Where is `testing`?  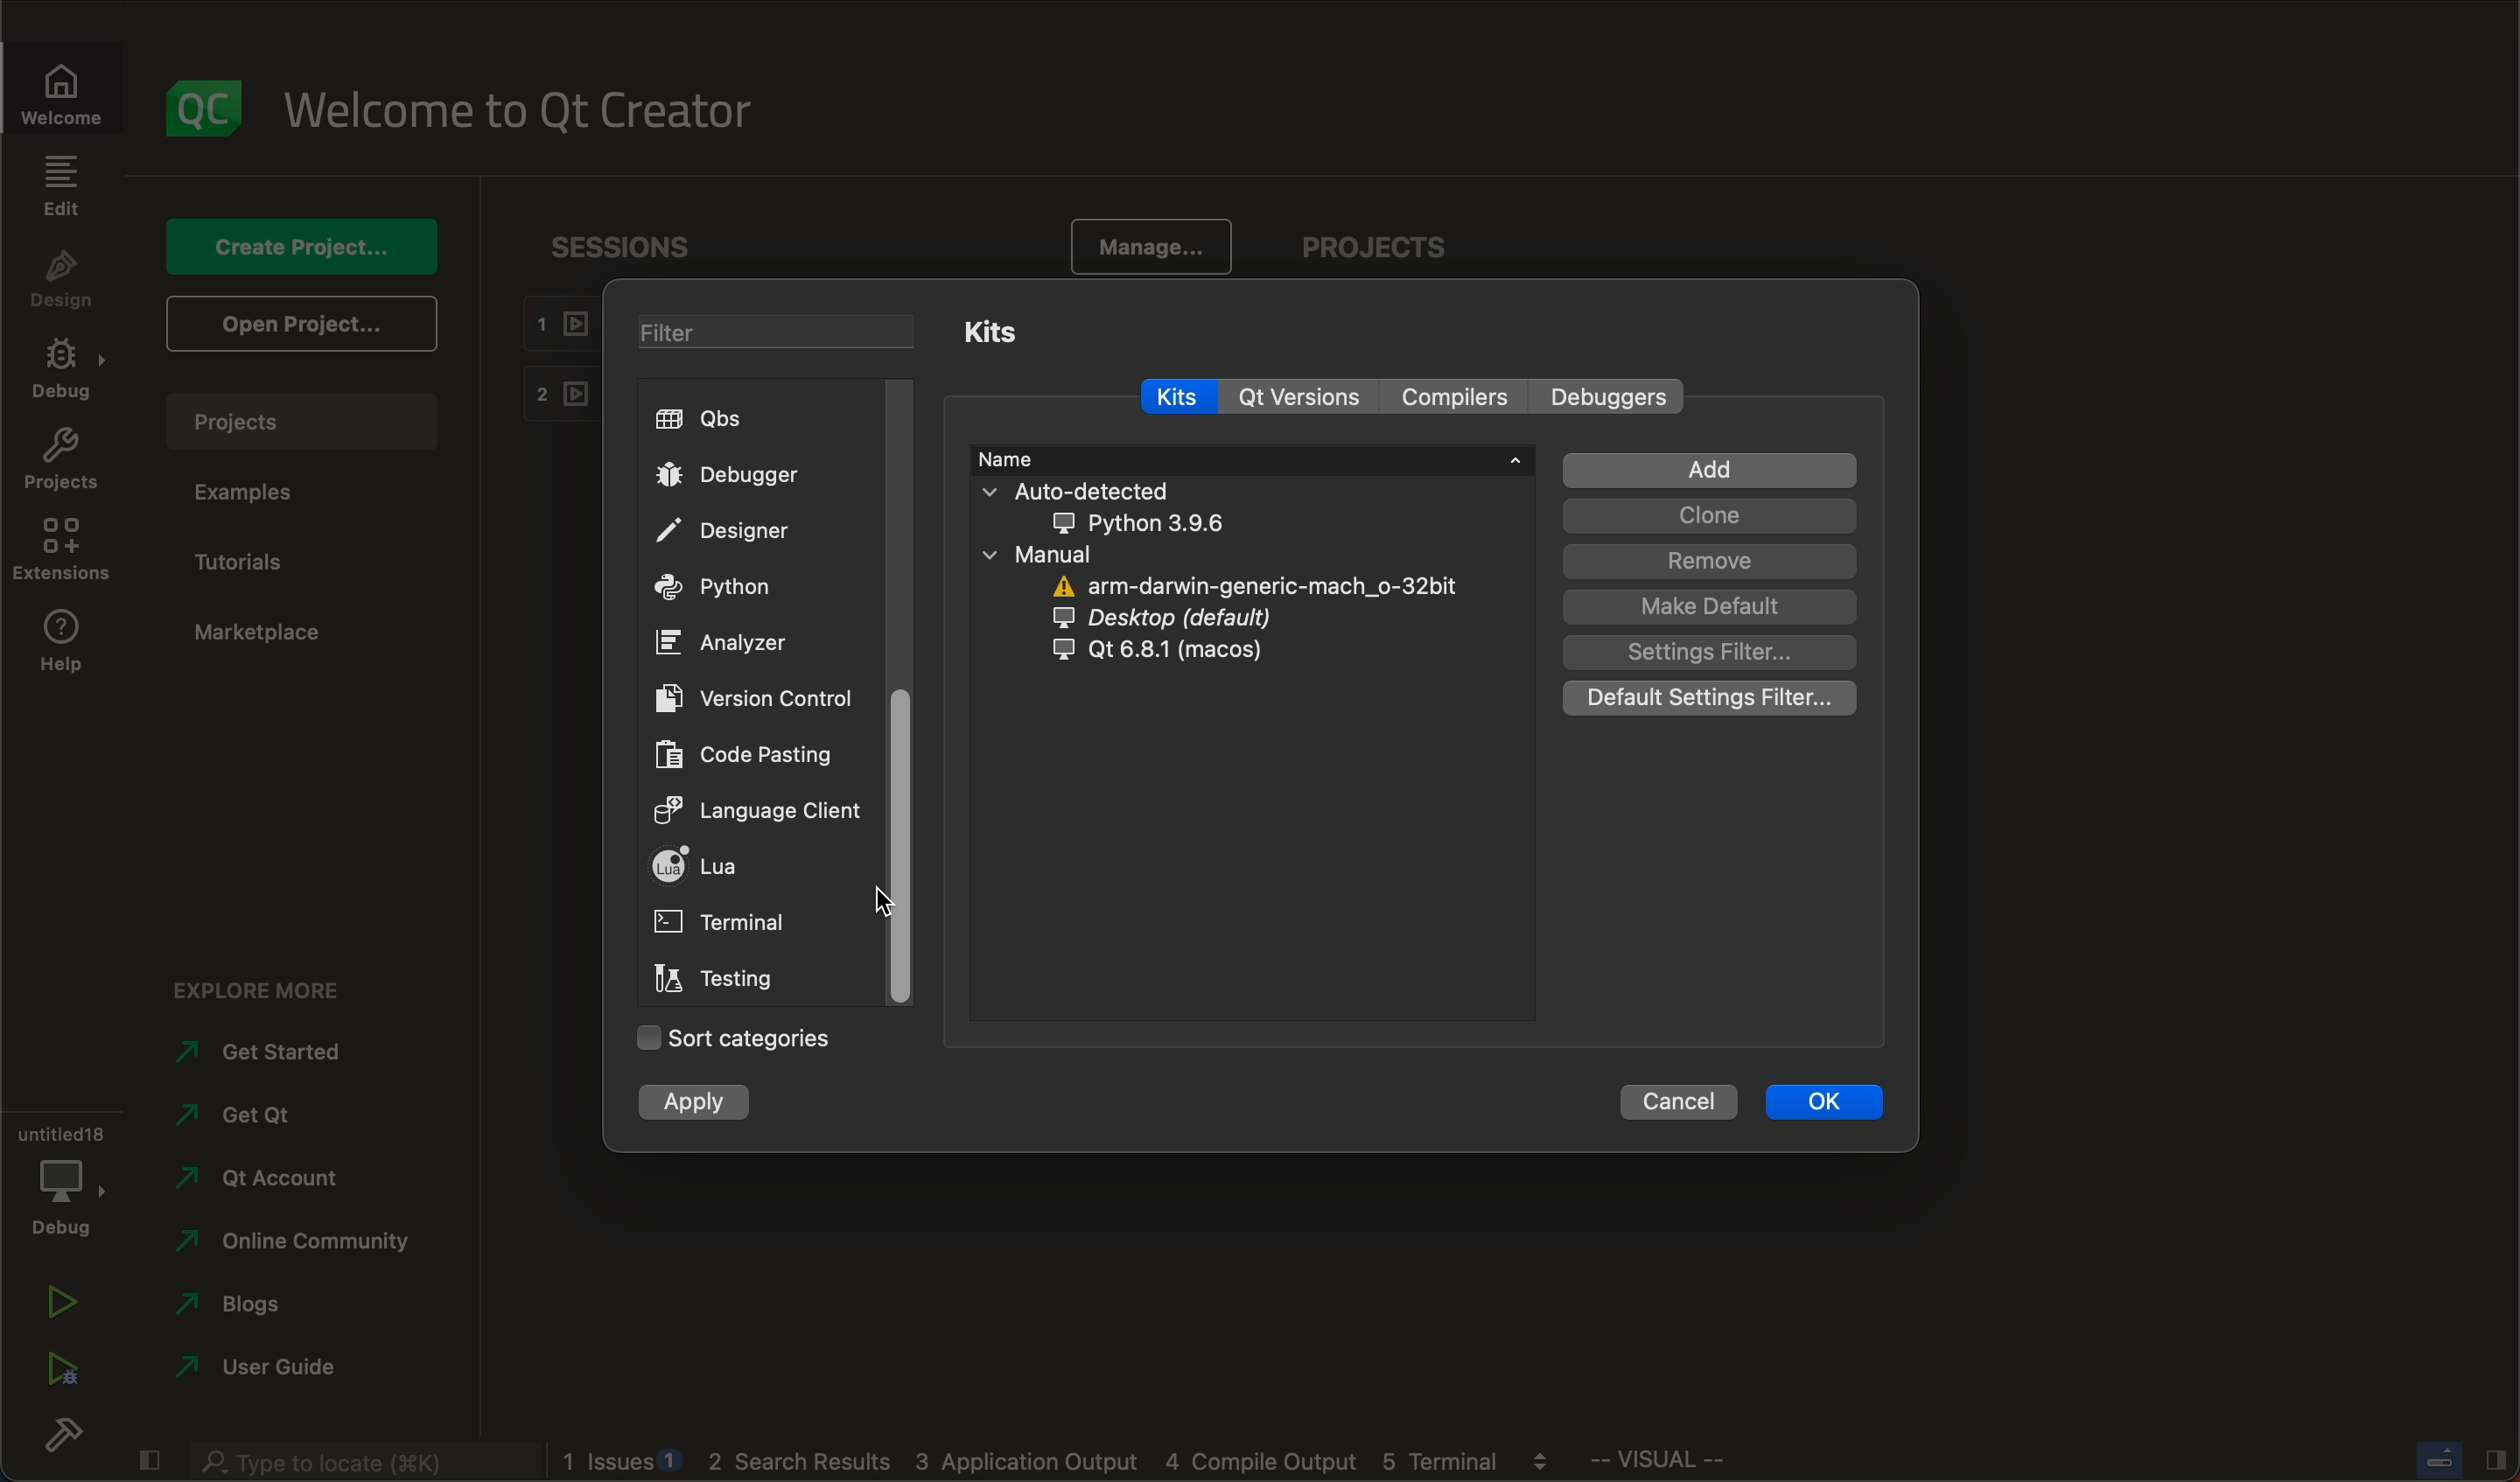
testing is located at coordinates (725, 979).